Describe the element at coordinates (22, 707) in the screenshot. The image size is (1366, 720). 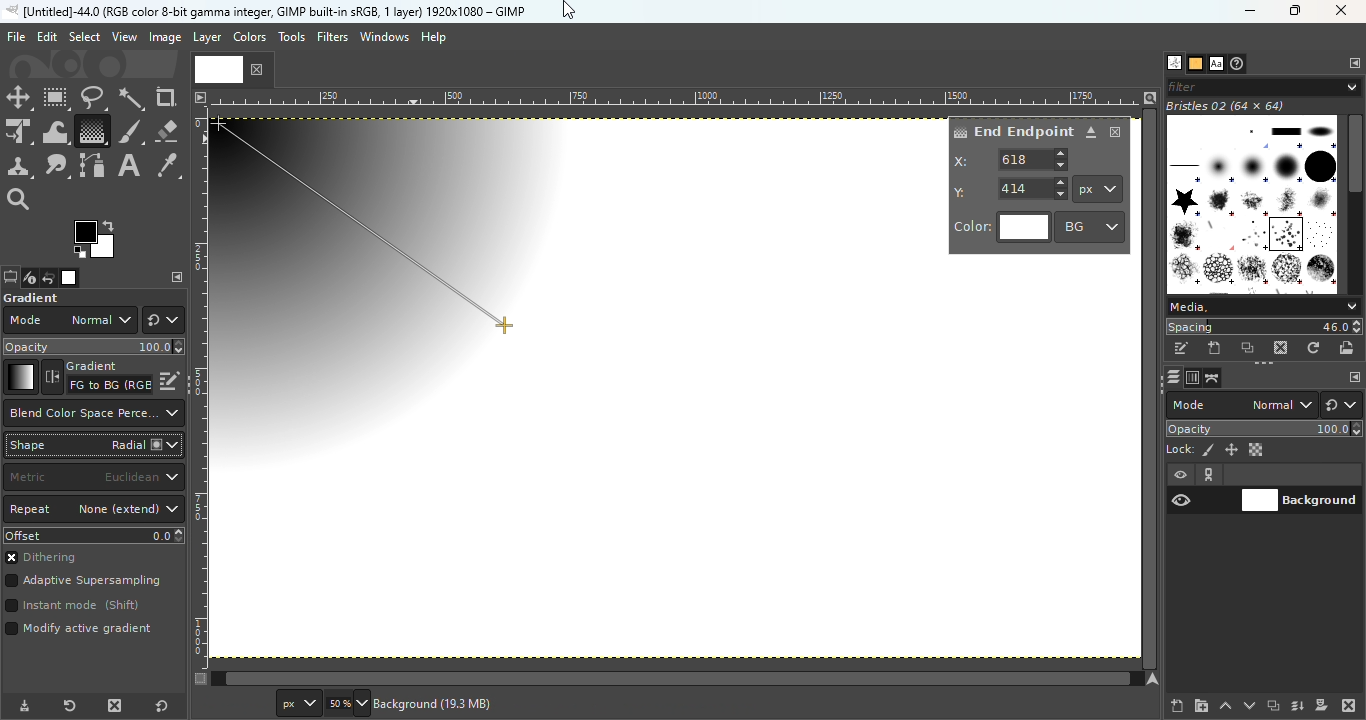
I see `Save tool preset` at that location.